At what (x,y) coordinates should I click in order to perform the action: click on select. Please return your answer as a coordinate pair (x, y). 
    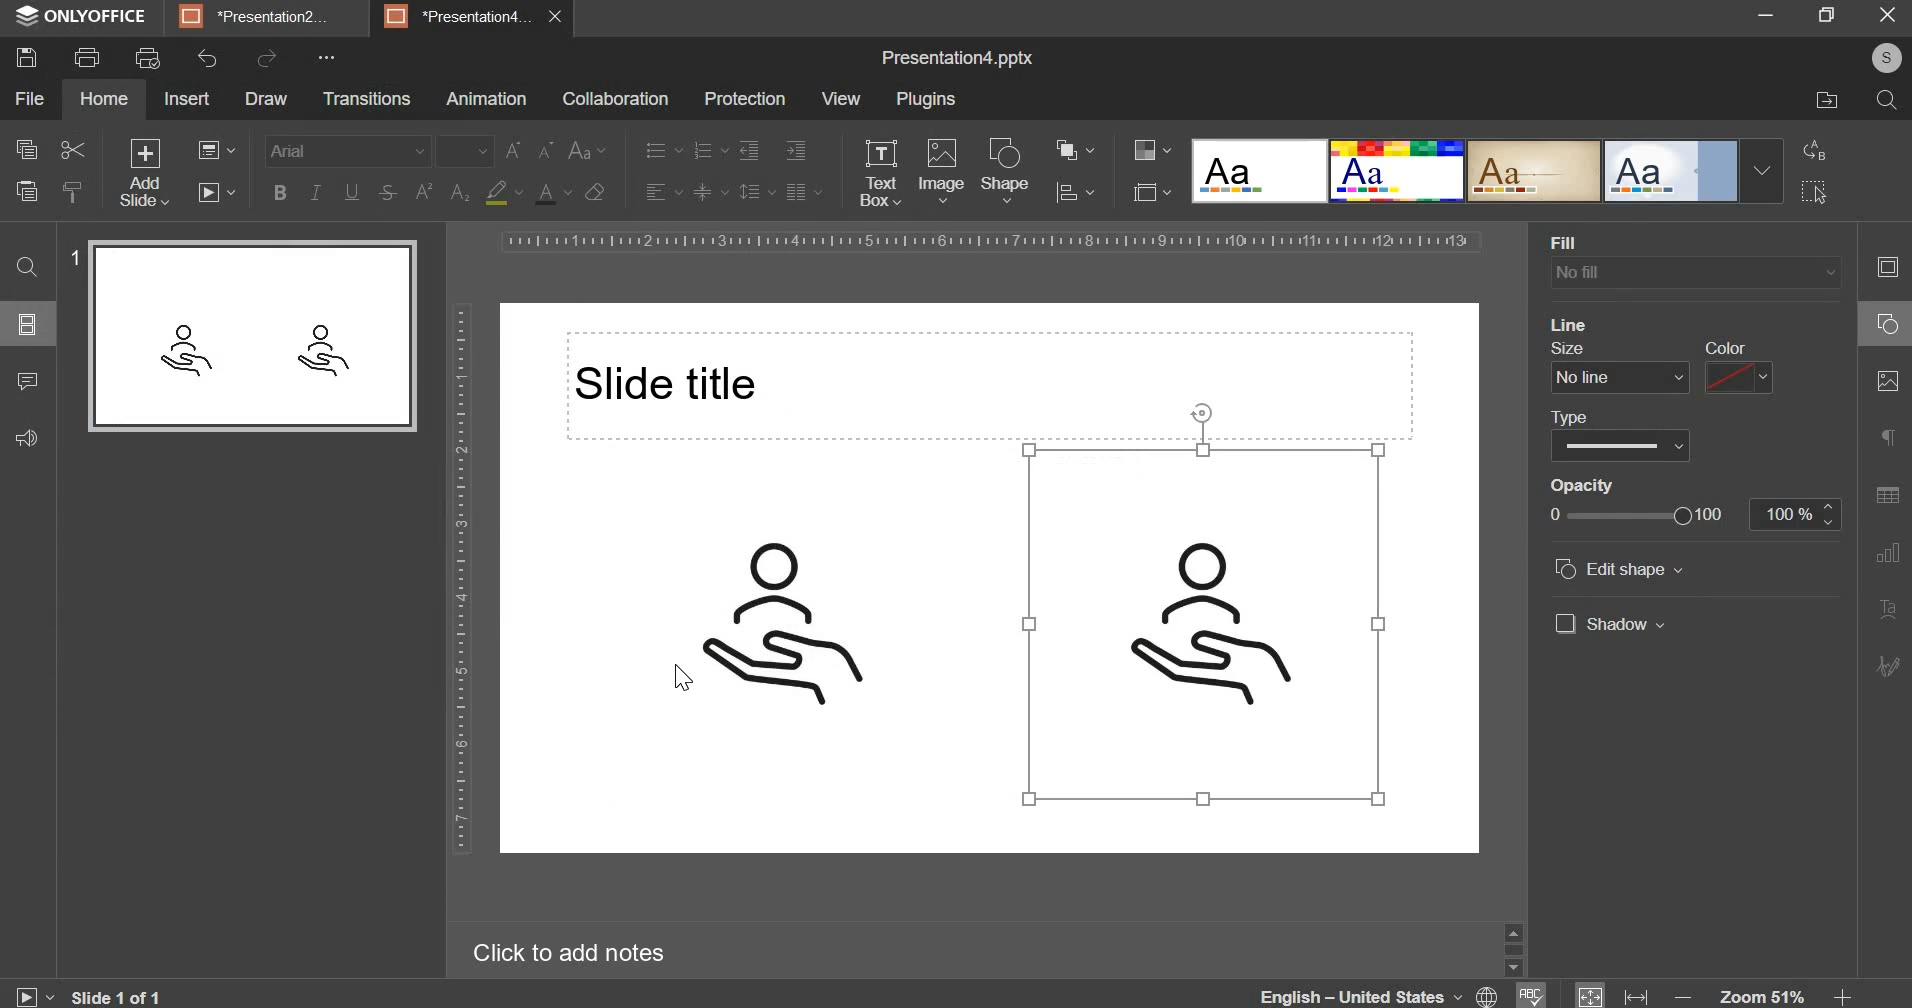
    Looking at the image, I should click on (1813, 190).